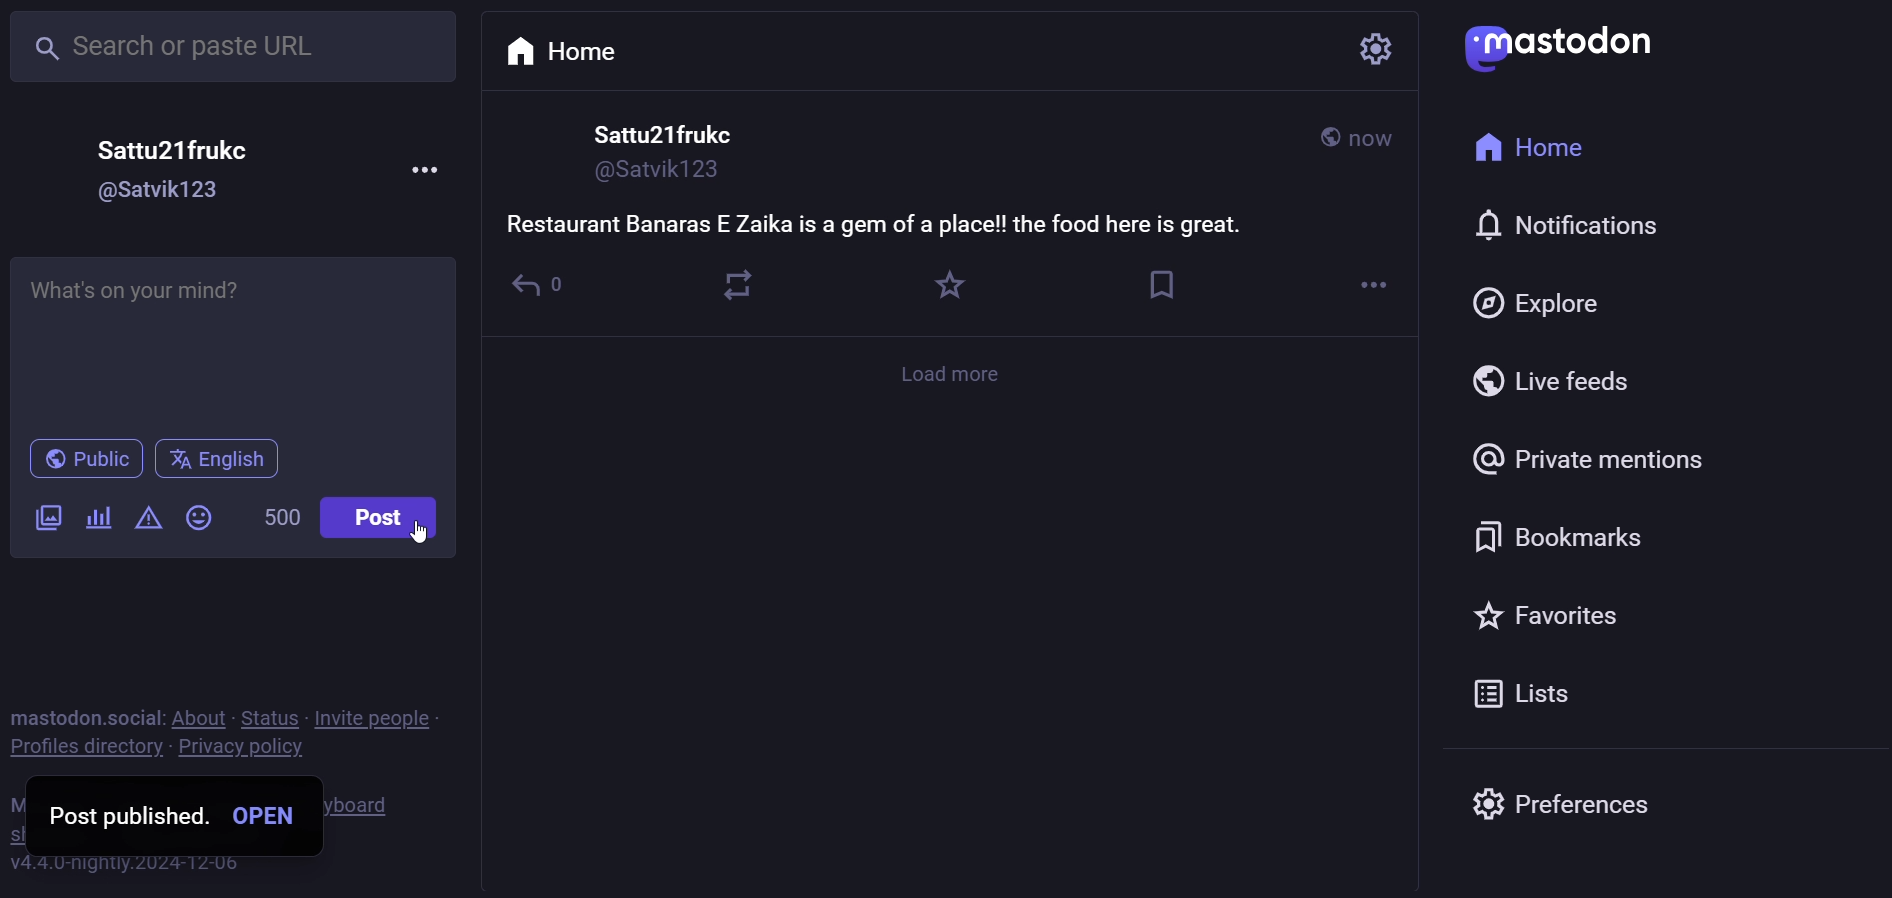 The height and width of the screenshot is (898, 1892). Describe the element at coordinates (149, 520) in the screenshot. I see `content warning` at that location.